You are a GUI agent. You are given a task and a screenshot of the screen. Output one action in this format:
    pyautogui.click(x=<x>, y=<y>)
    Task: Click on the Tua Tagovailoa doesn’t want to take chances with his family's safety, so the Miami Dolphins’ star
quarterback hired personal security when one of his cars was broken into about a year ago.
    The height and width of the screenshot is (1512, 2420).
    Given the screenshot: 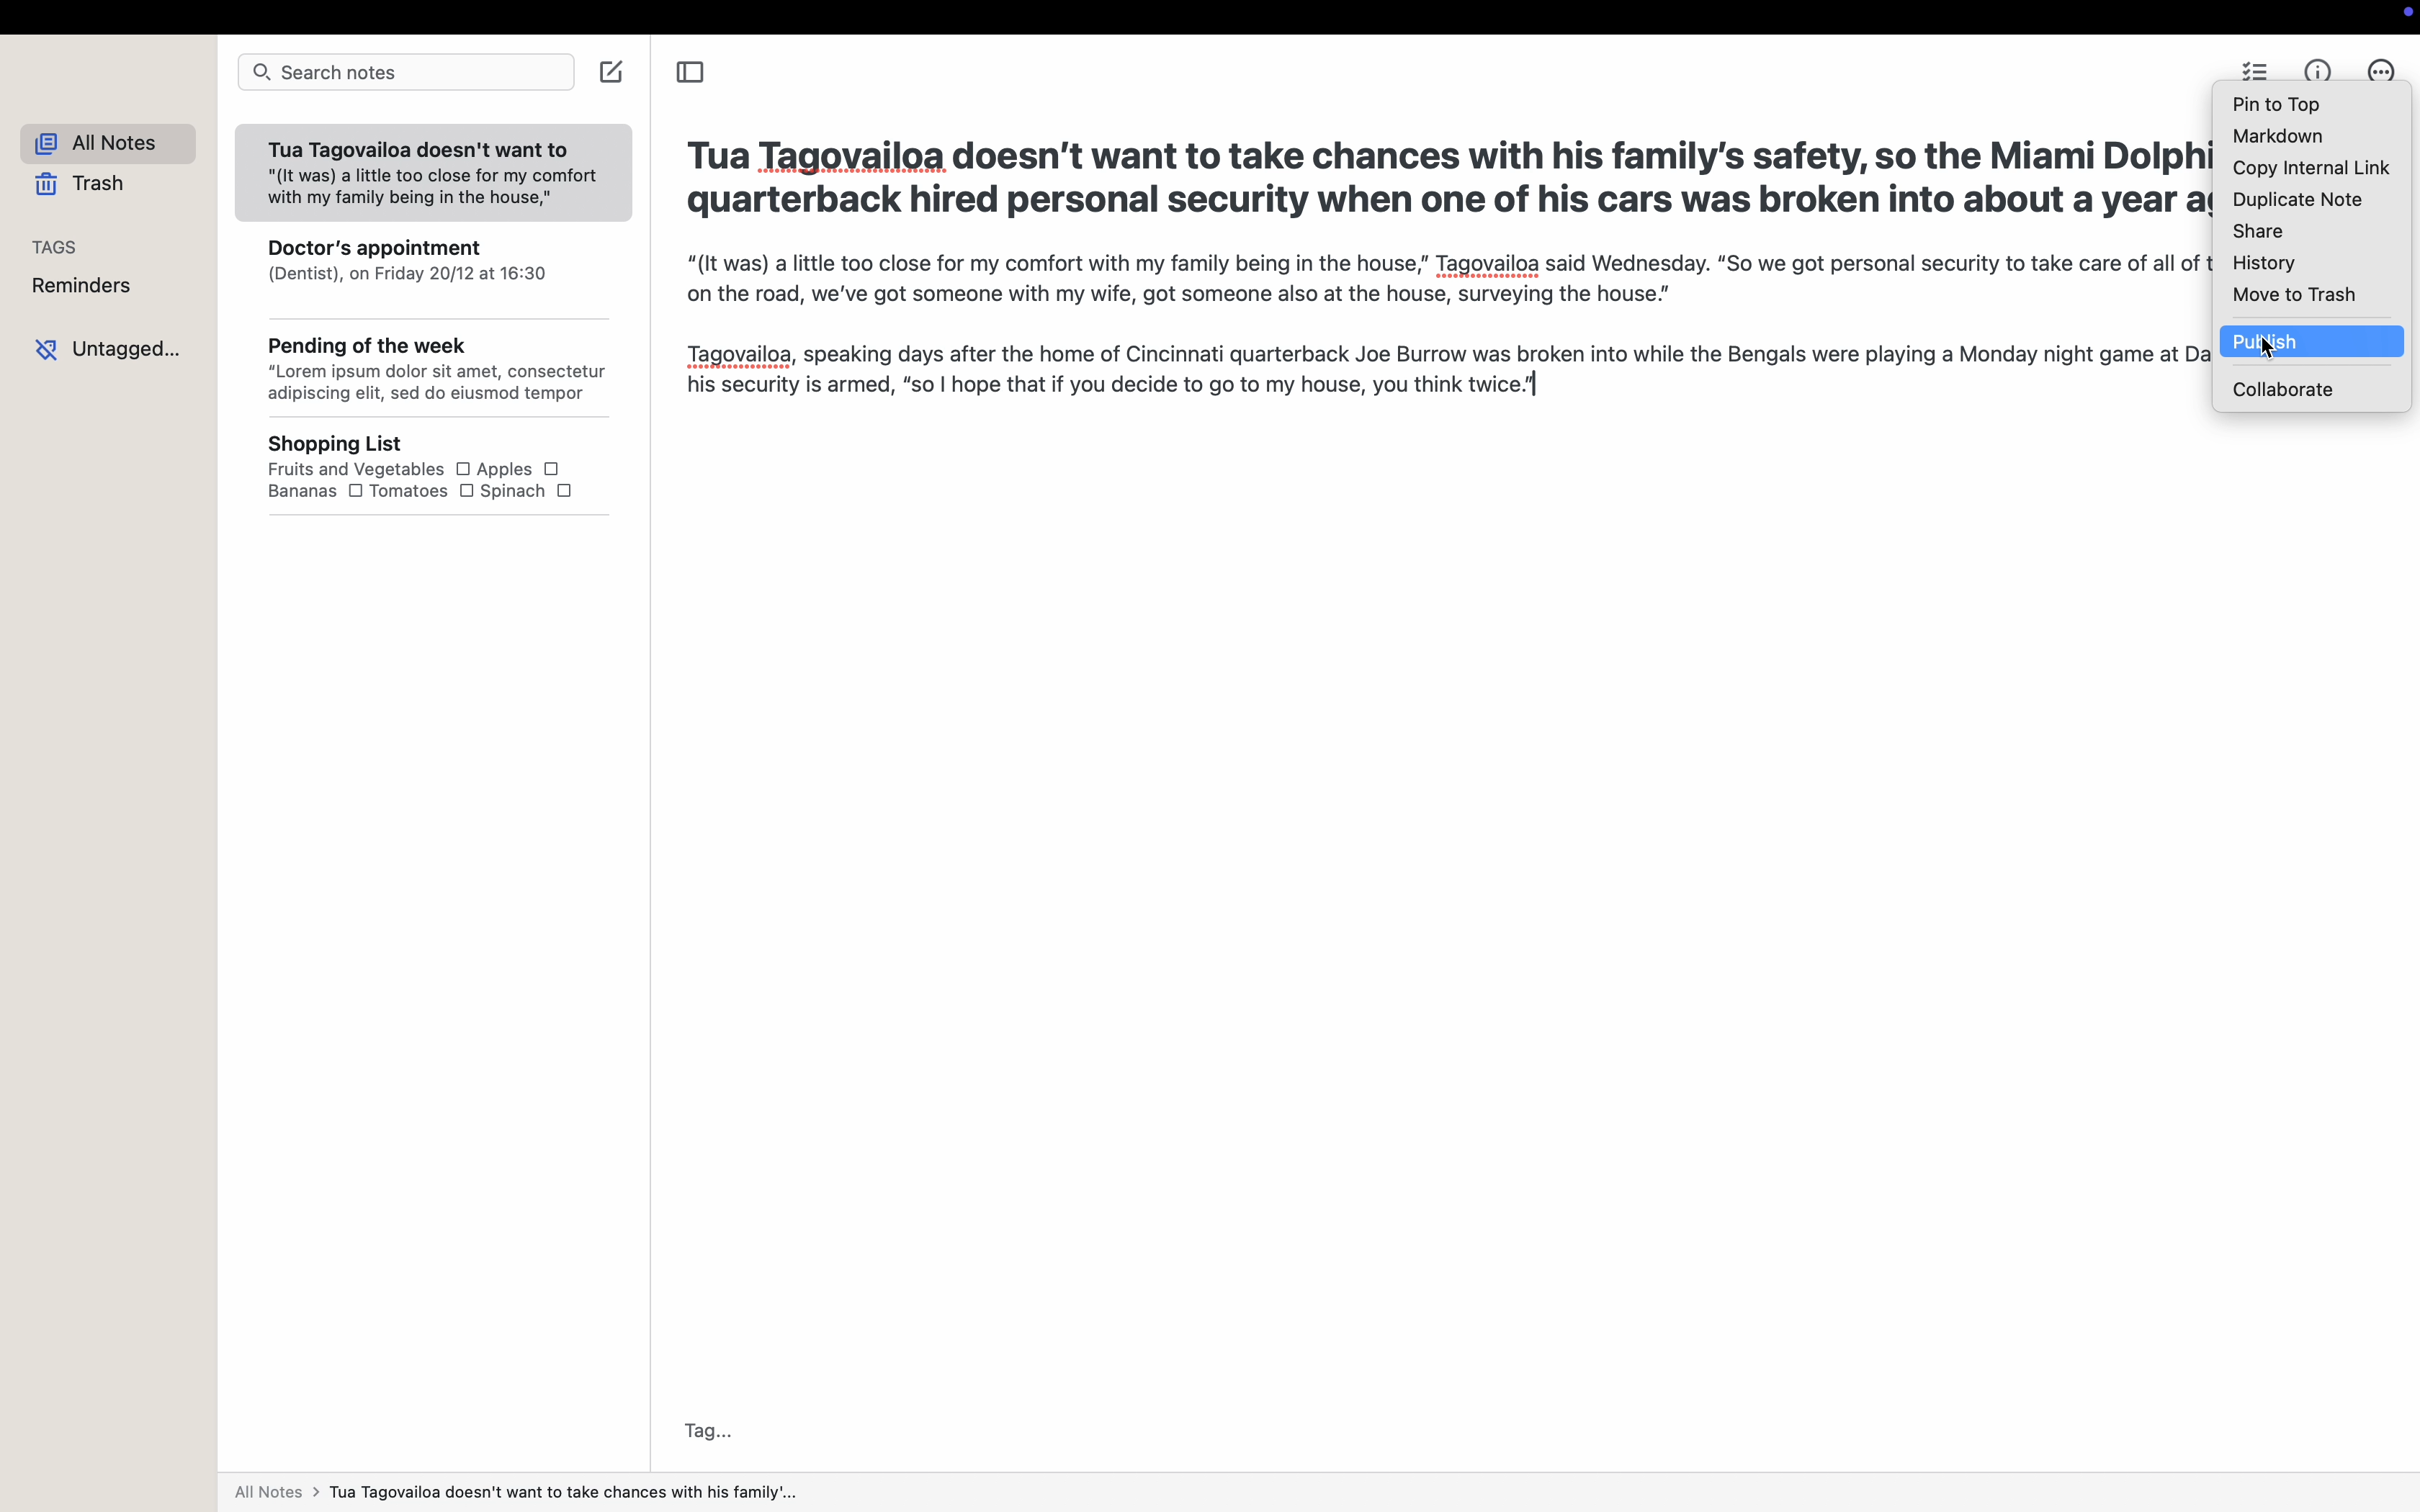 What is the action you would take?
    pyautogui.click(x=1439, y=181)
    